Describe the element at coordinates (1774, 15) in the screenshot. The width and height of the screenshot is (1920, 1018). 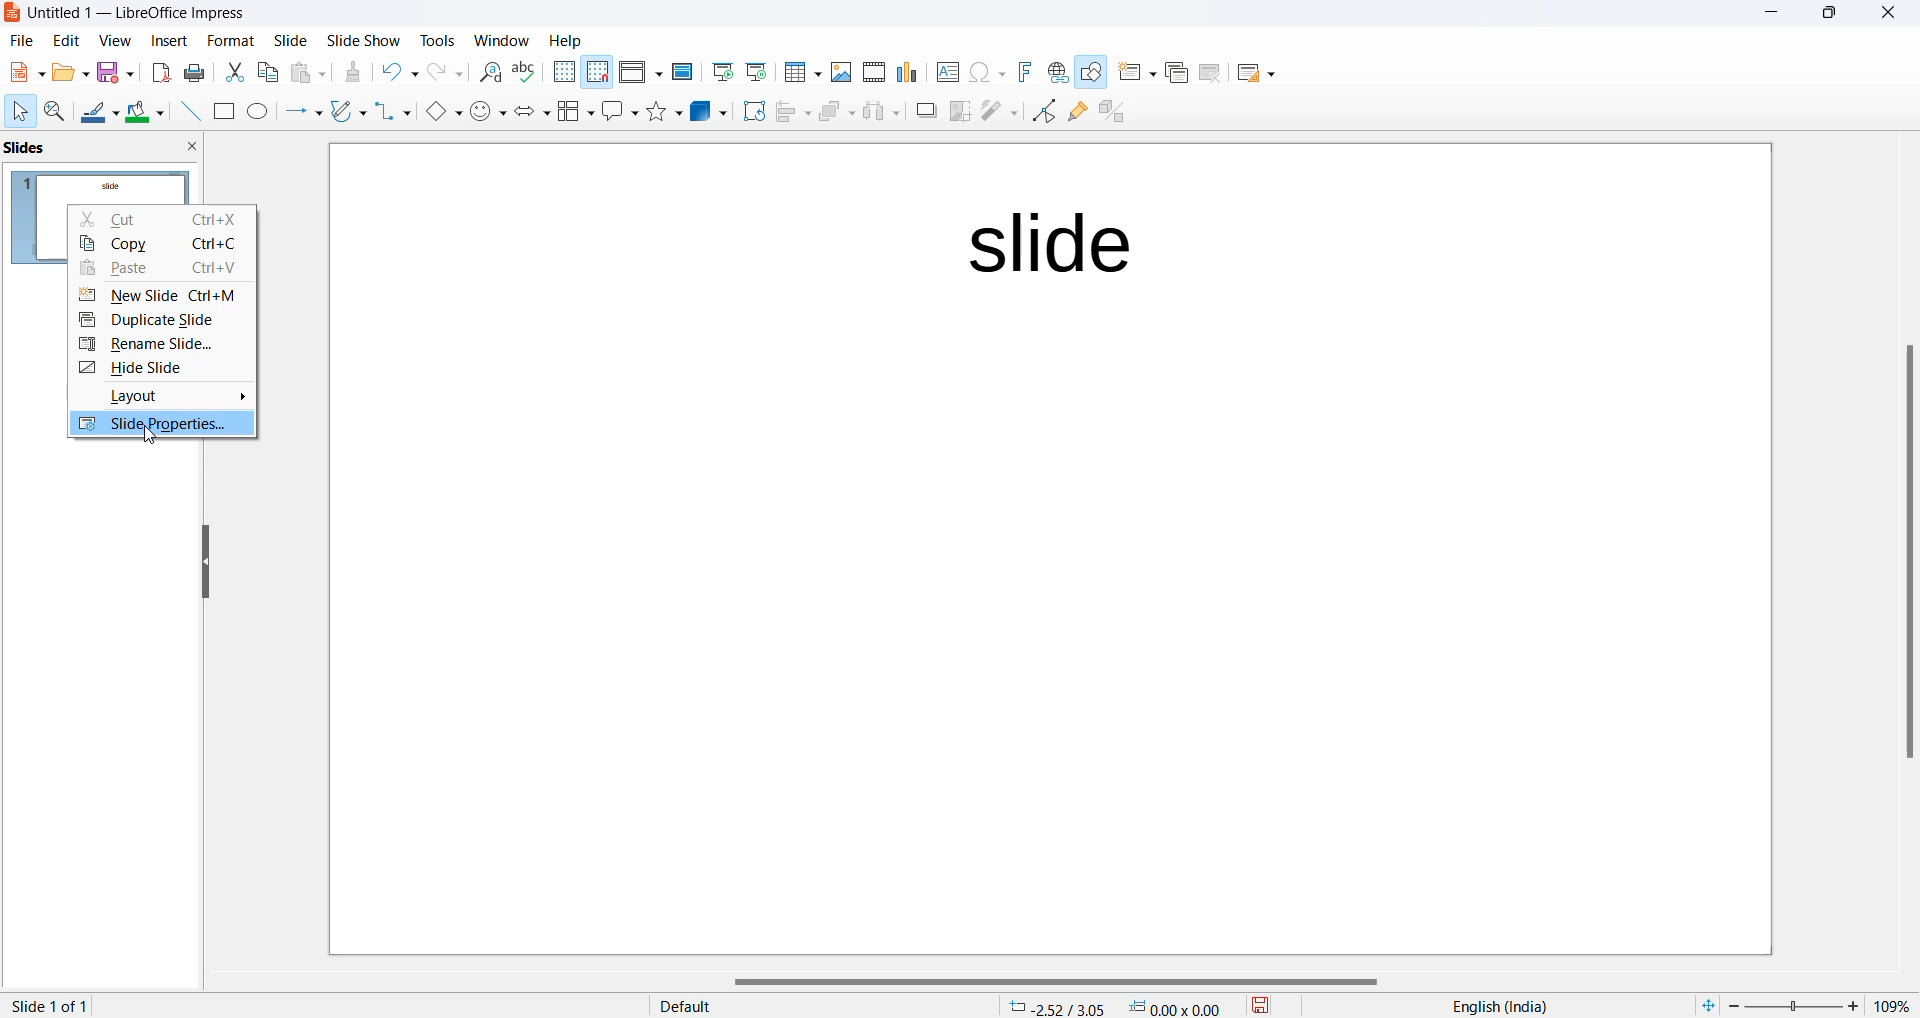
I see `close` at that location.